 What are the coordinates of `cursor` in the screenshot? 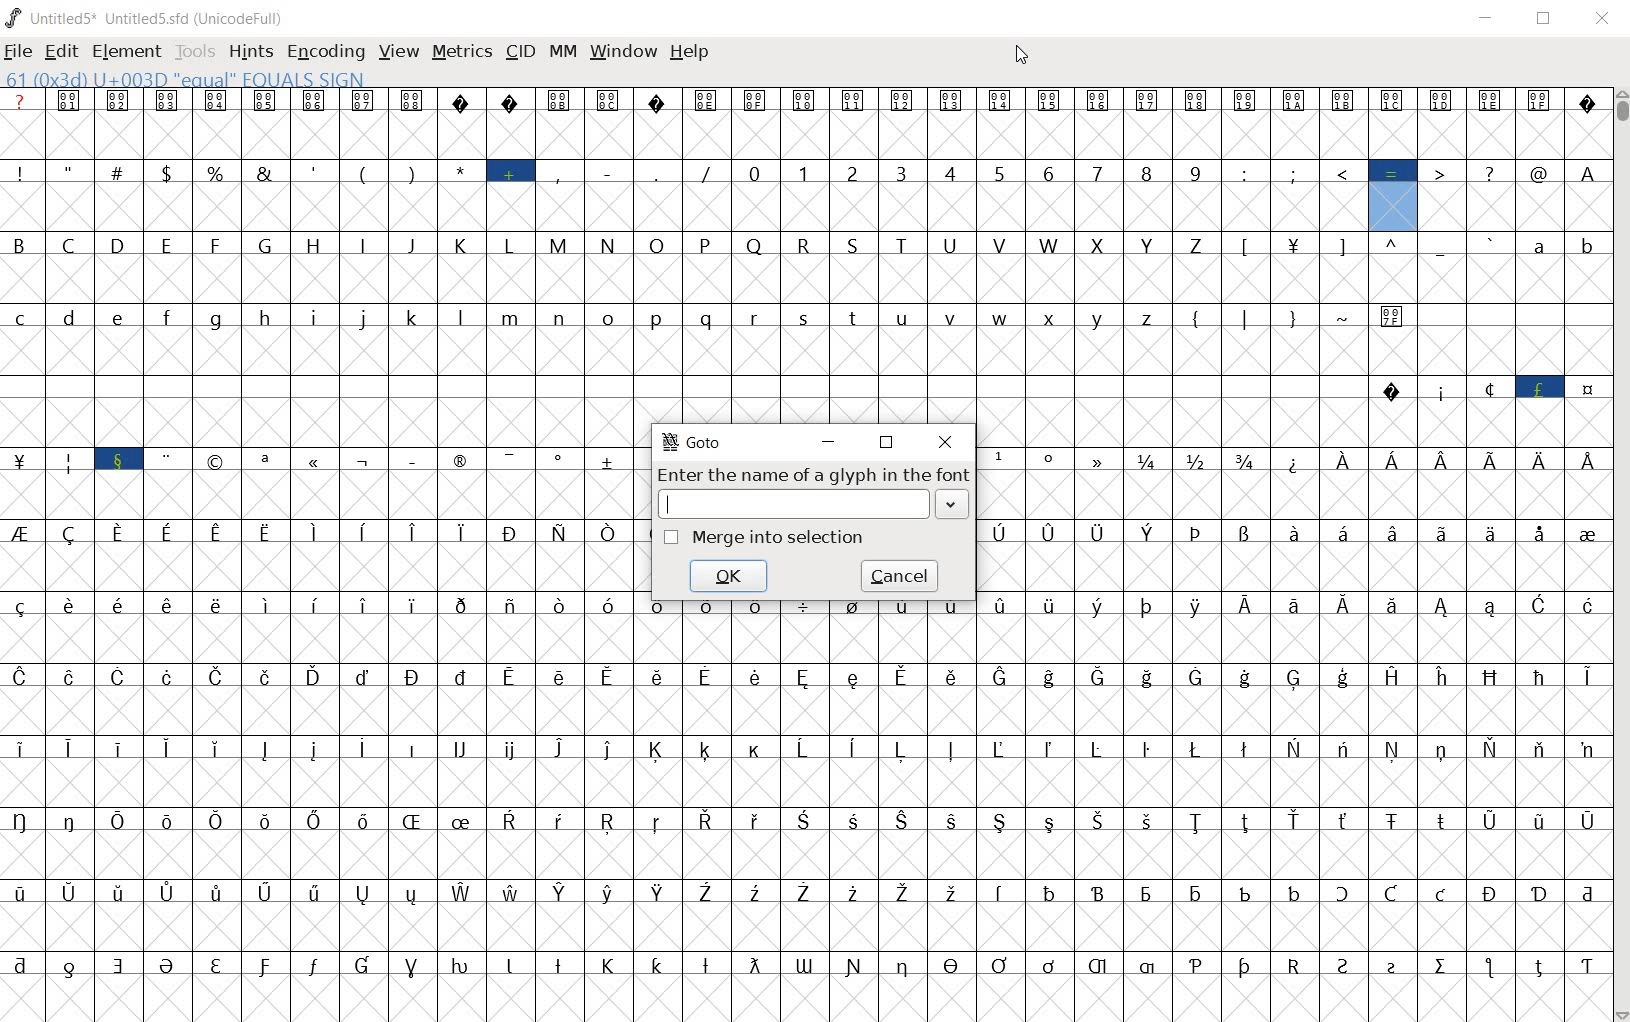 It's located at (1023, 55).